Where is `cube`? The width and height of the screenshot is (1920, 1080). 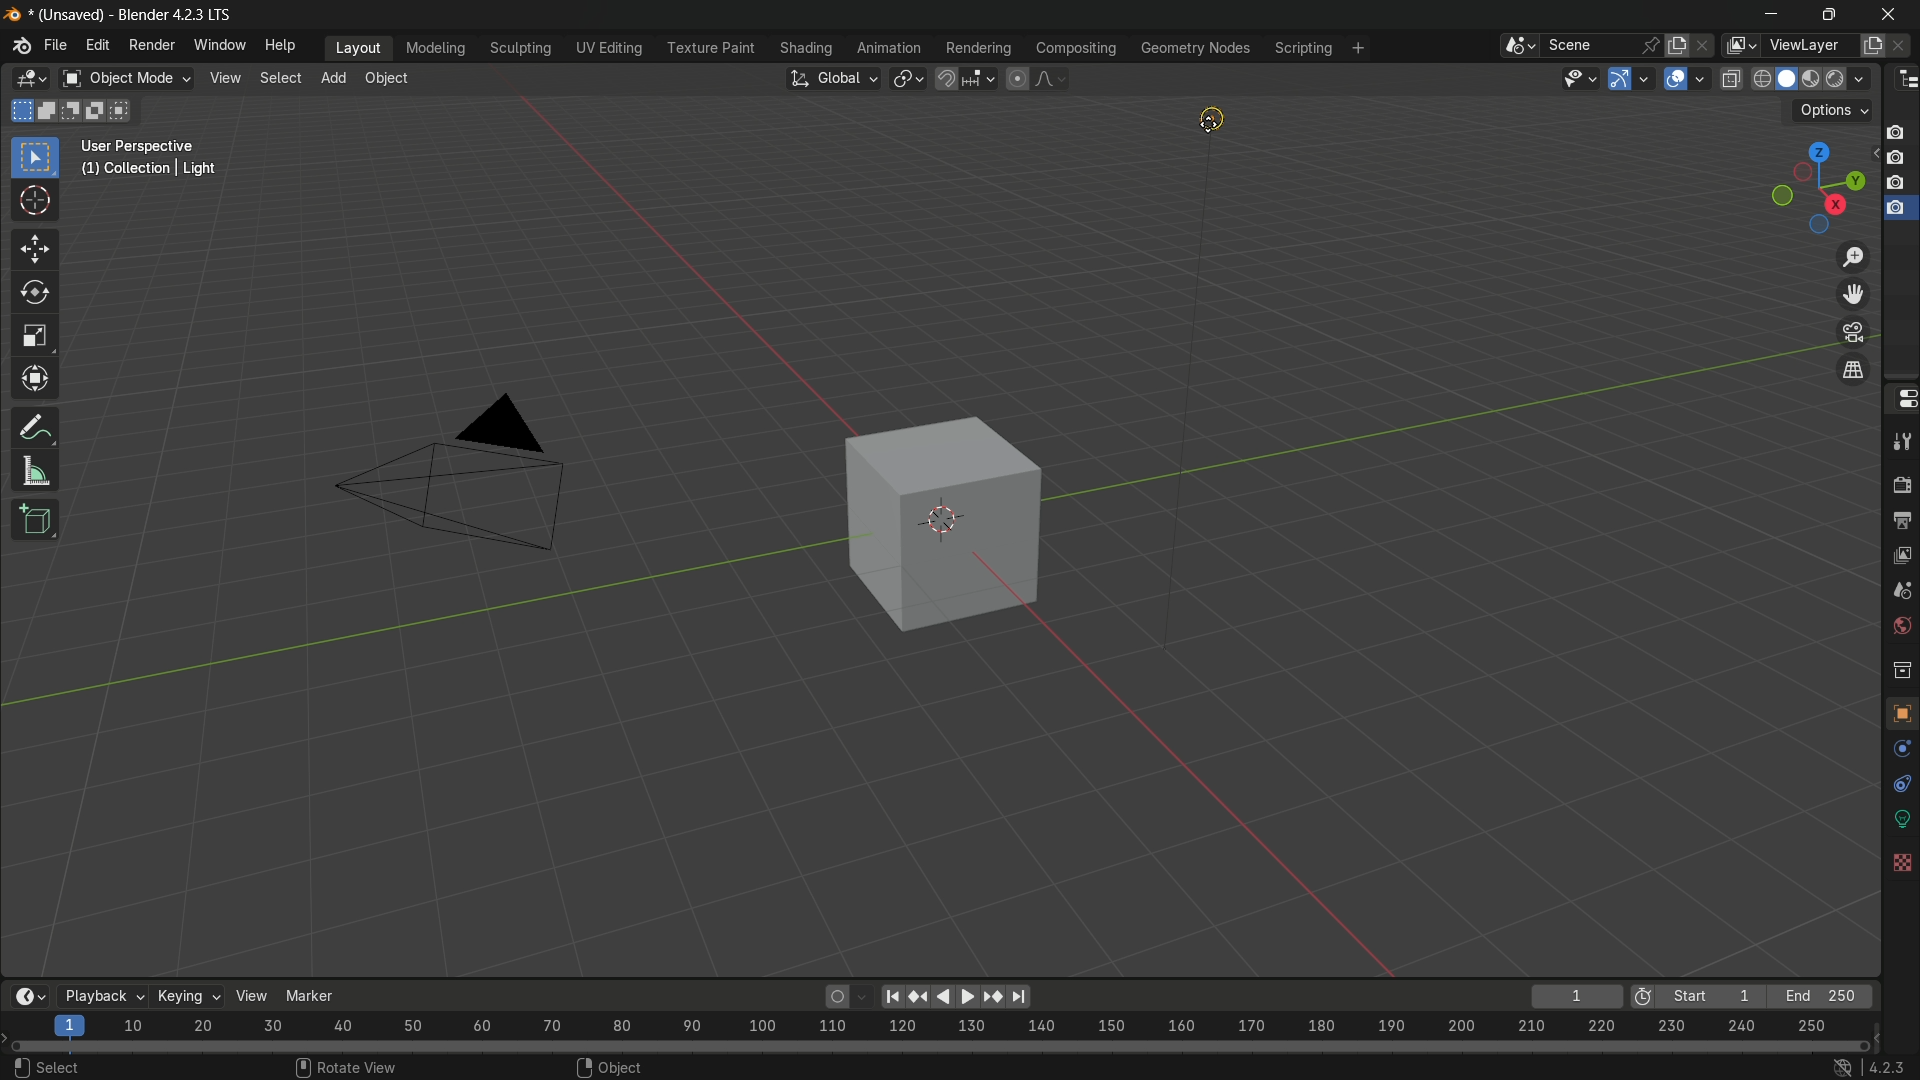 cube is located at coordinates (946, 522).